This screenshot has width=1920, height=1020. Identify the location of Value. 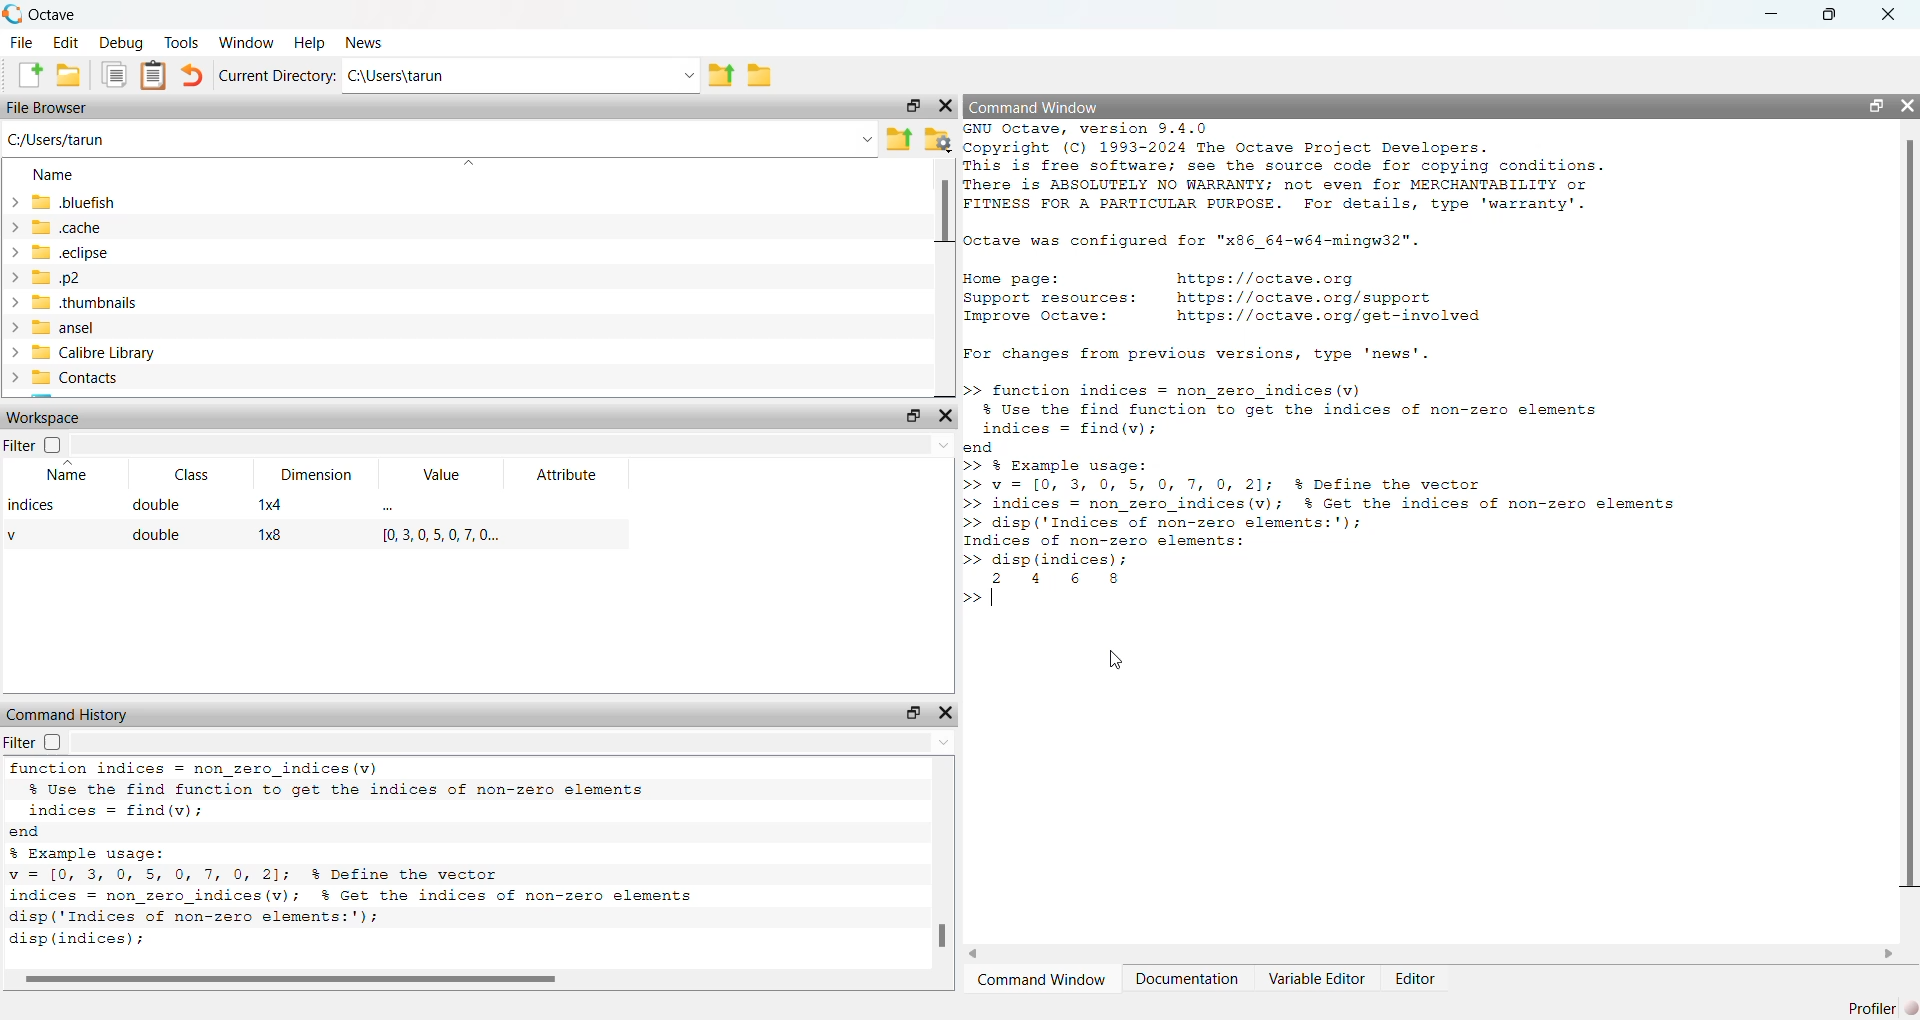
(441, 476).